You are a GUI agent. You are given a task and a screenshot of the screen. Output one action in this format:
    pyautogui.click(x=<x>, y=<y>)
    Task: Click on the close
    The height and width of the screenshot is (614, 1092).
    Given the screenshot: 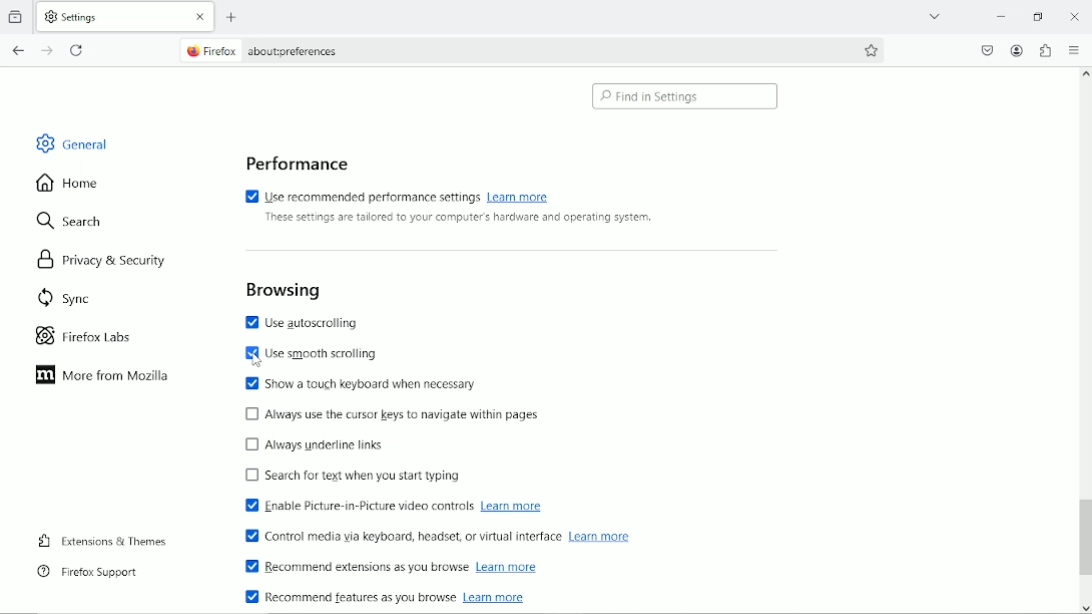 What is the action you would take?
    pyautogui.click(x=199, y=18)
    